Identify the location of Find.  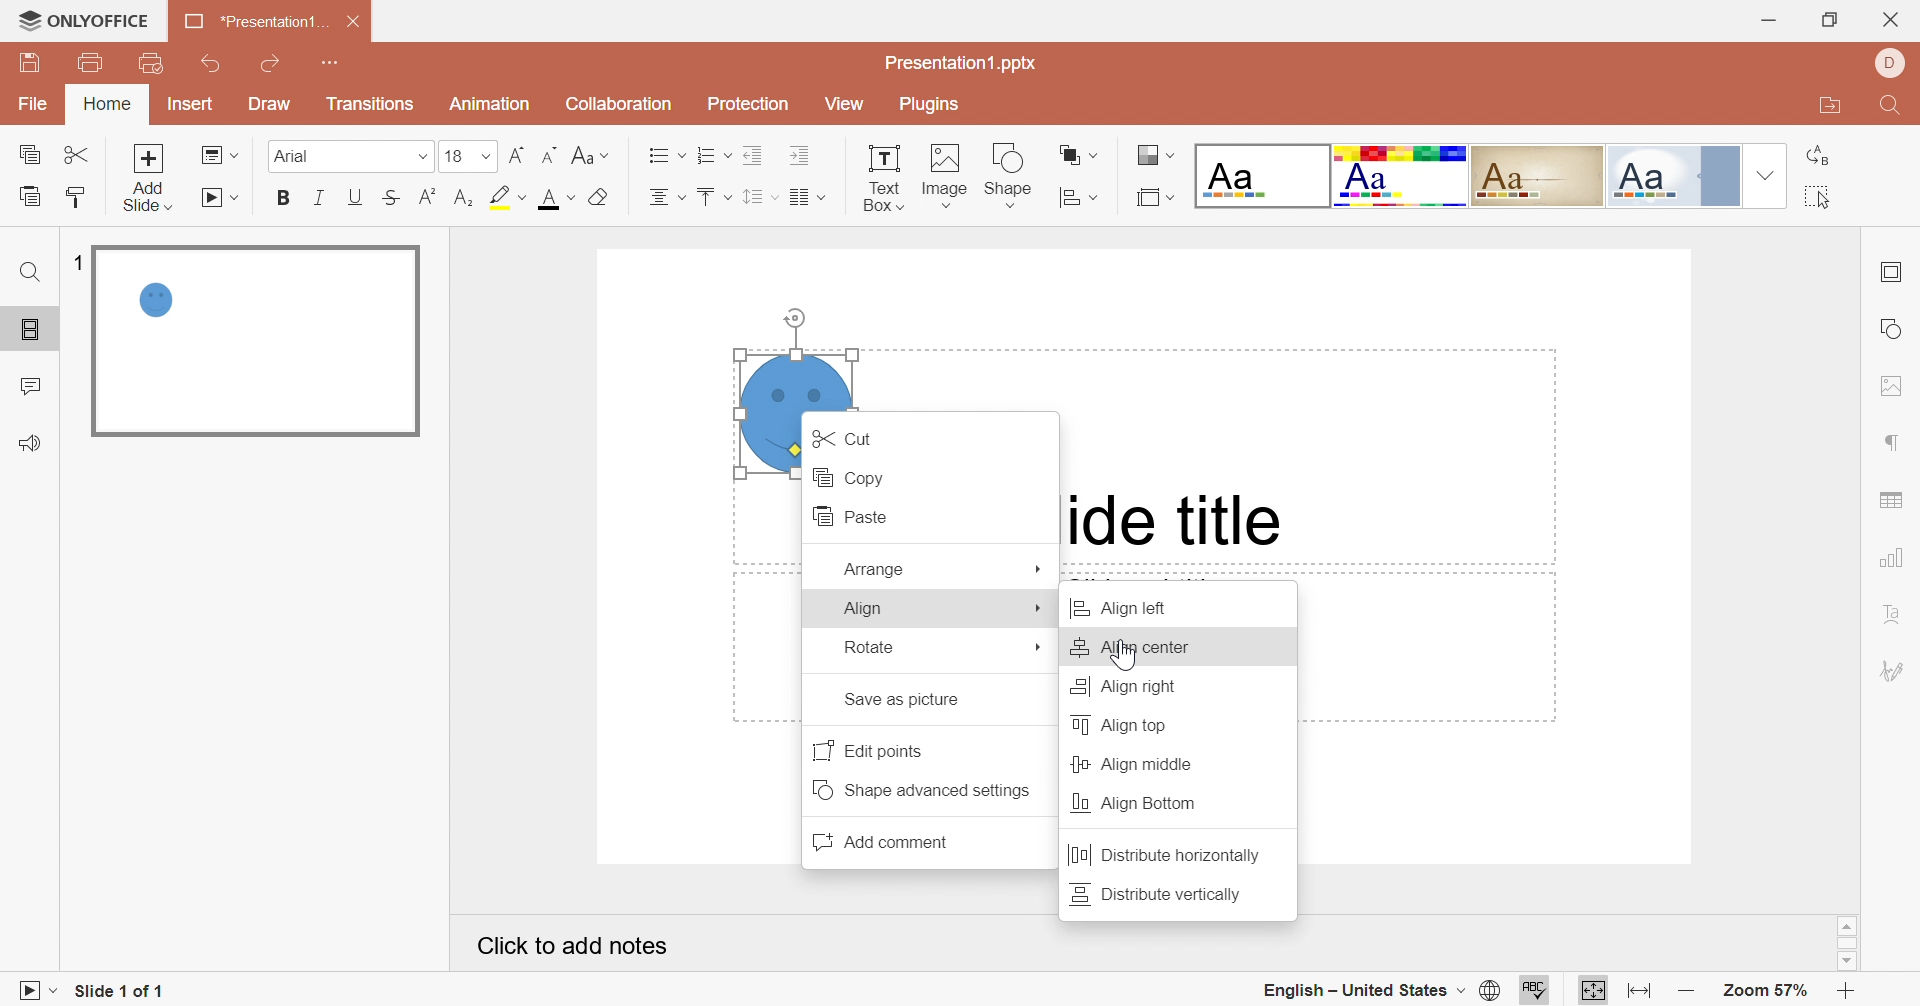
(29, 272).